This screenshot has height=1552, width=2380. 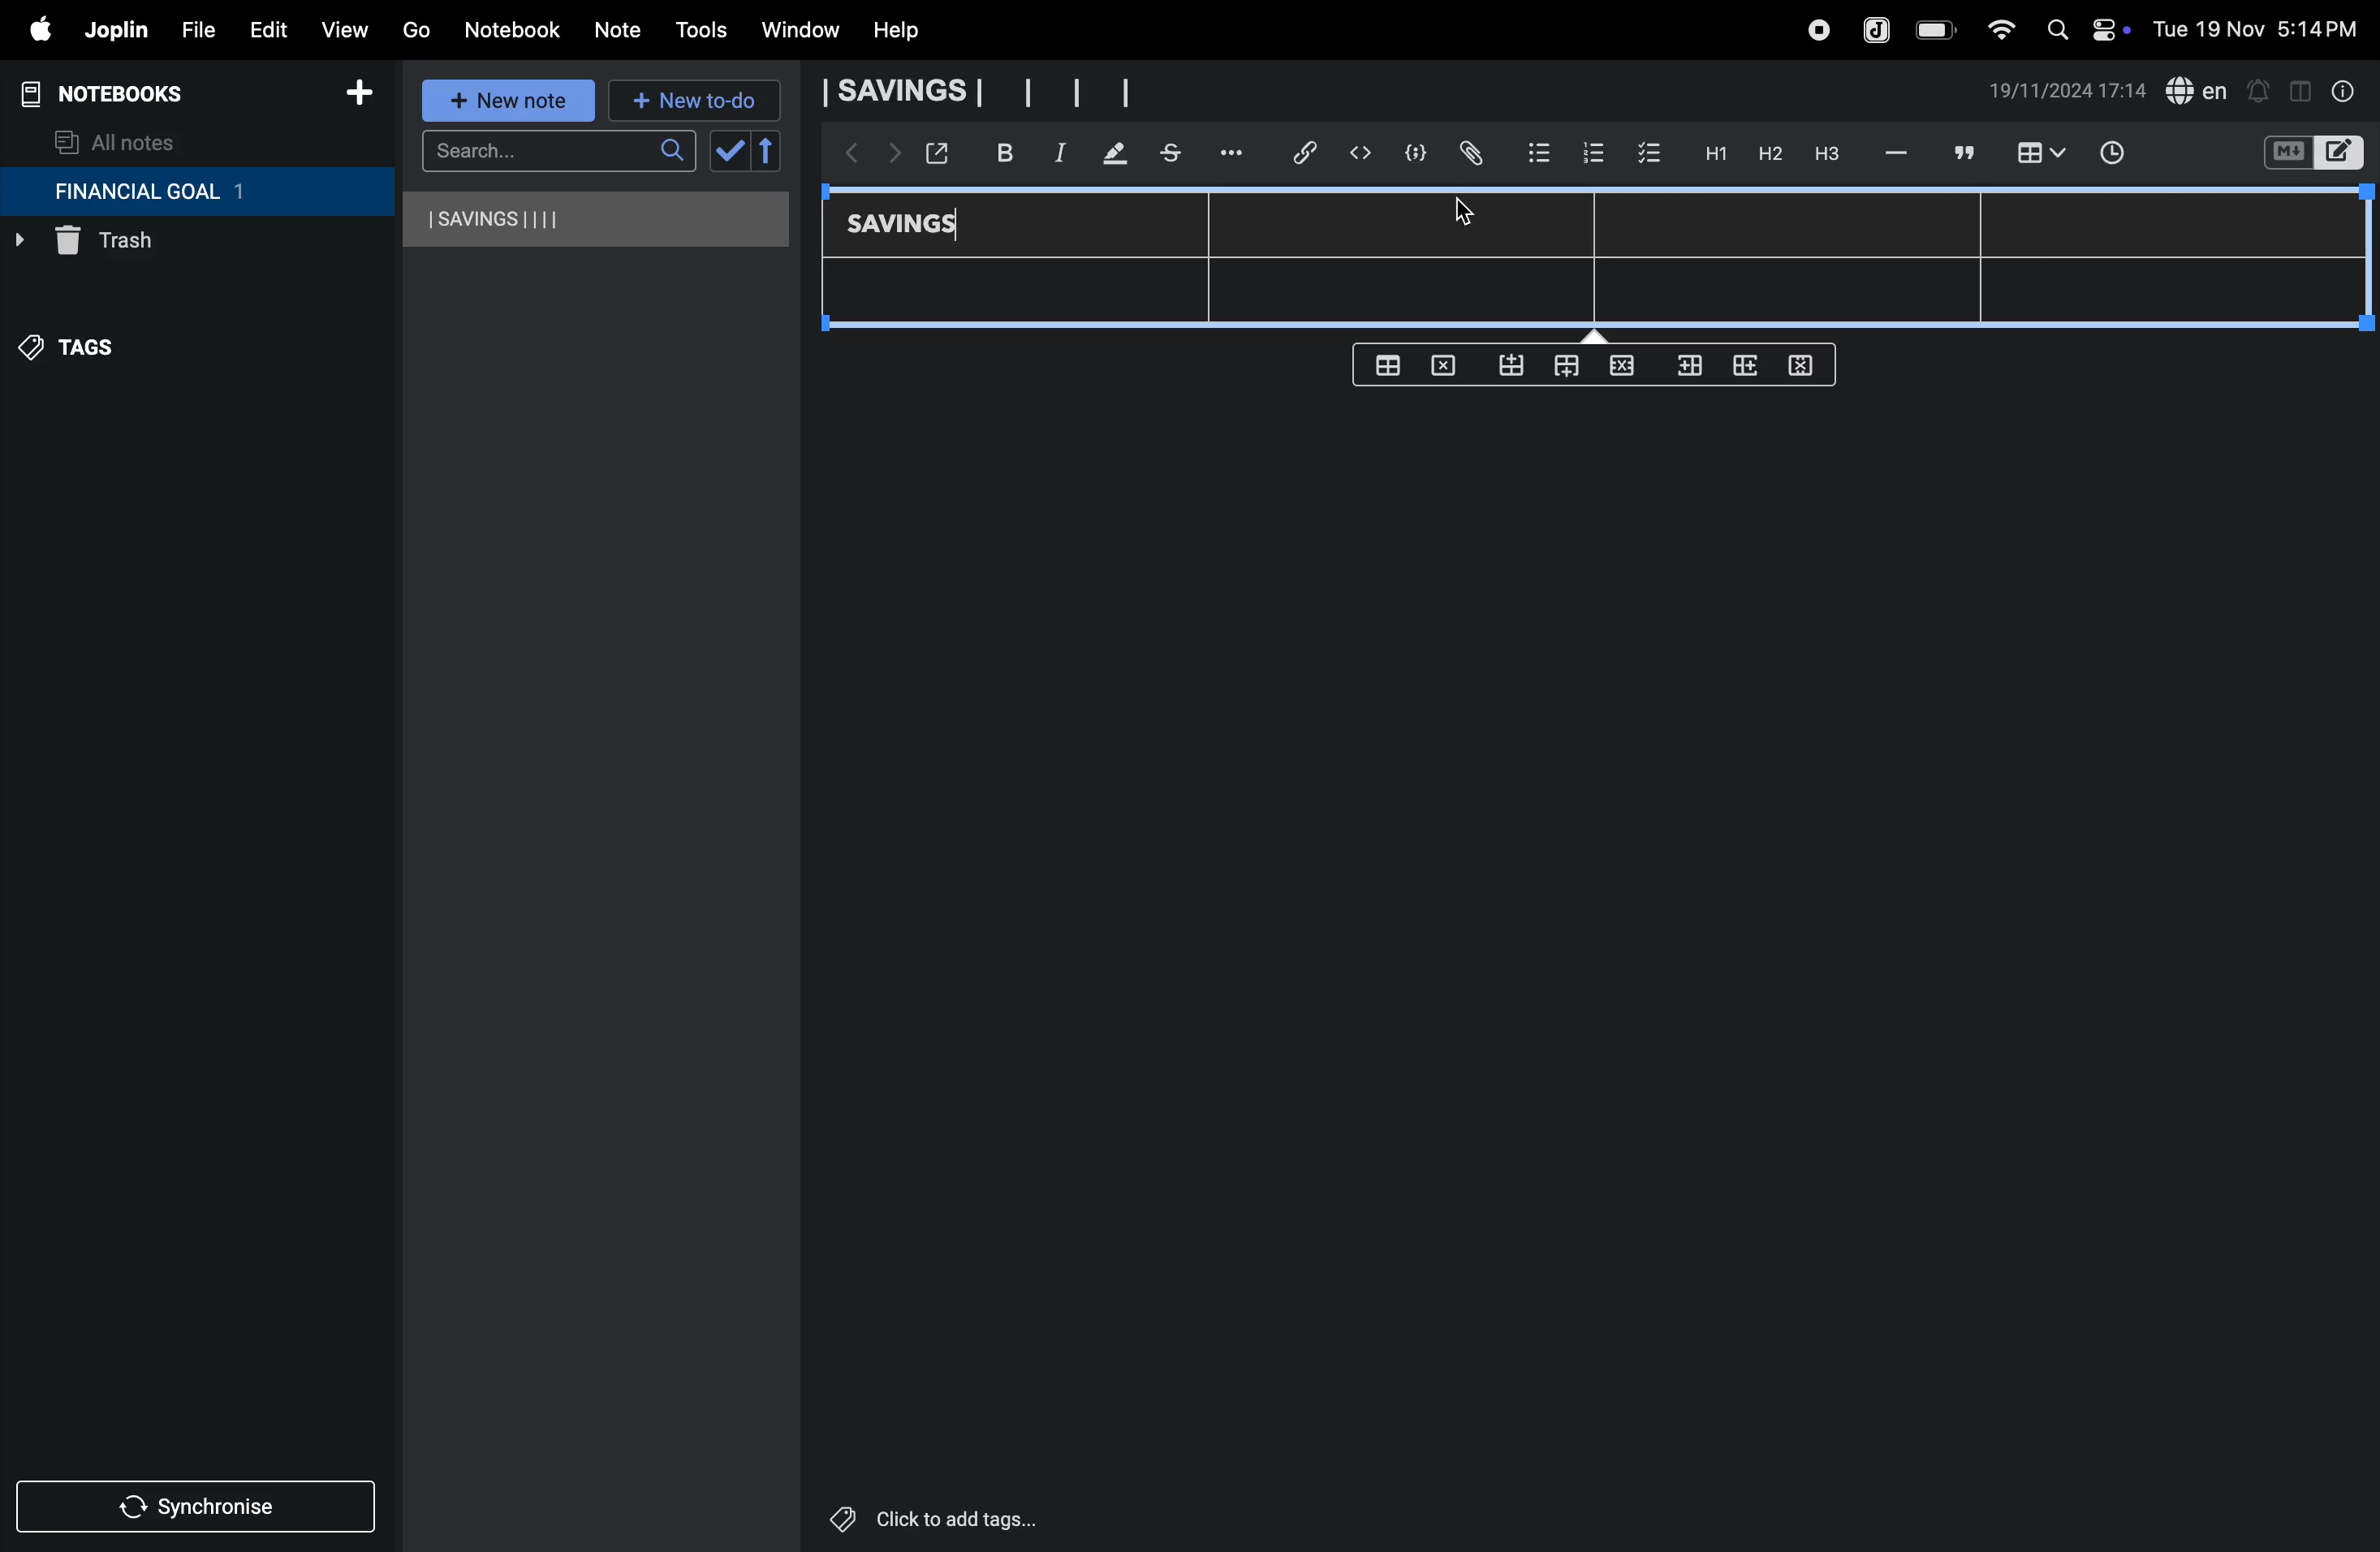 I want to click on hifen, so click(x=1899, y=152).